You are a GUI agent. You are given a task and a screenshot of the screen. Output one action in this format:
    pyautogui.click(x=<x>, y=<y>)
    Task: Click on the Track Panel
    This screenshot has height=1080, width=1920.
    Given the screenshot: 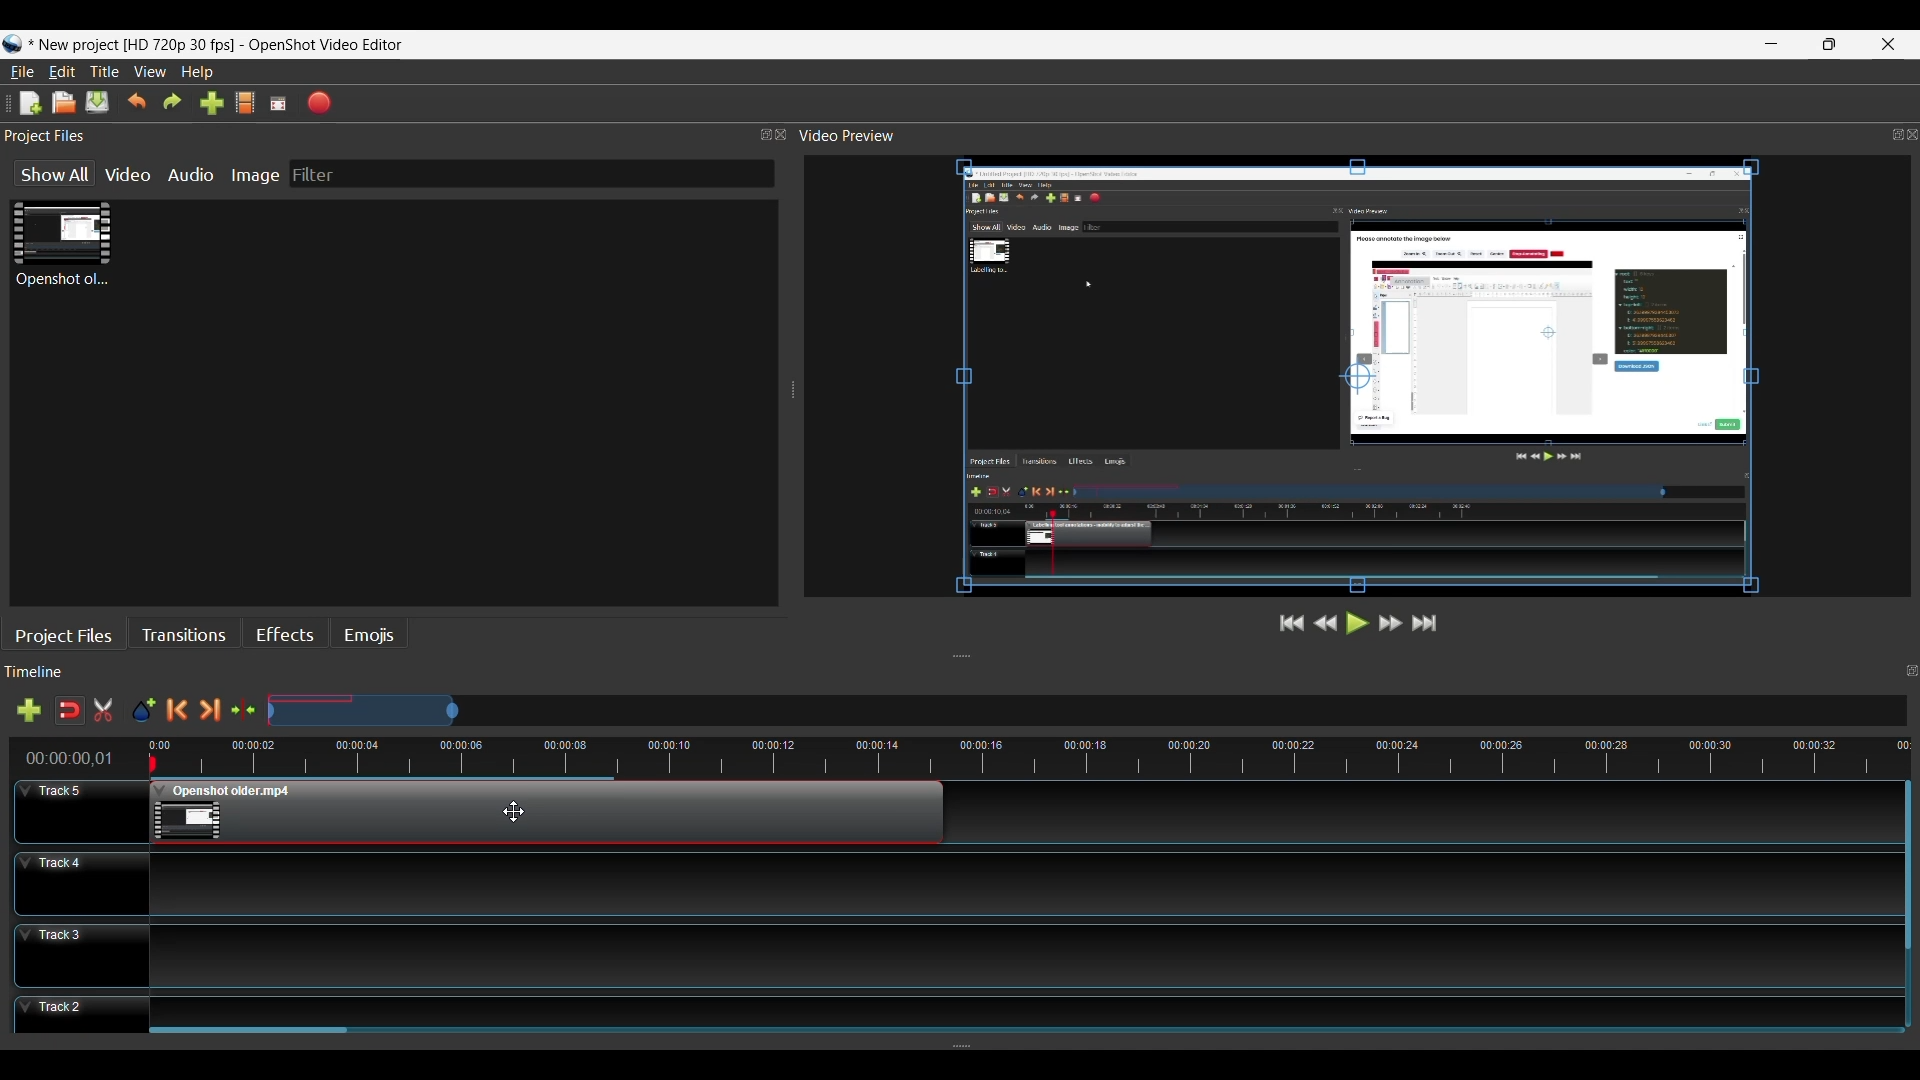 What is the action you would take?
    pyautogui.click(x=1022, y=883)
    